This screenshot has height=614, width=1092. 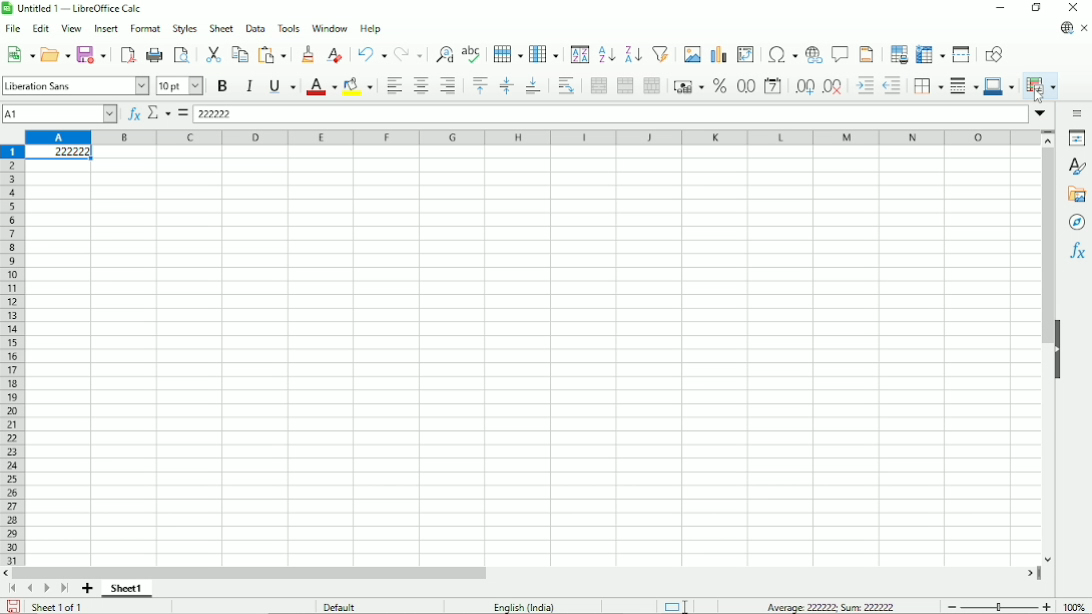 I want to click on Insert hyperlink, so click(x=814, y=55).